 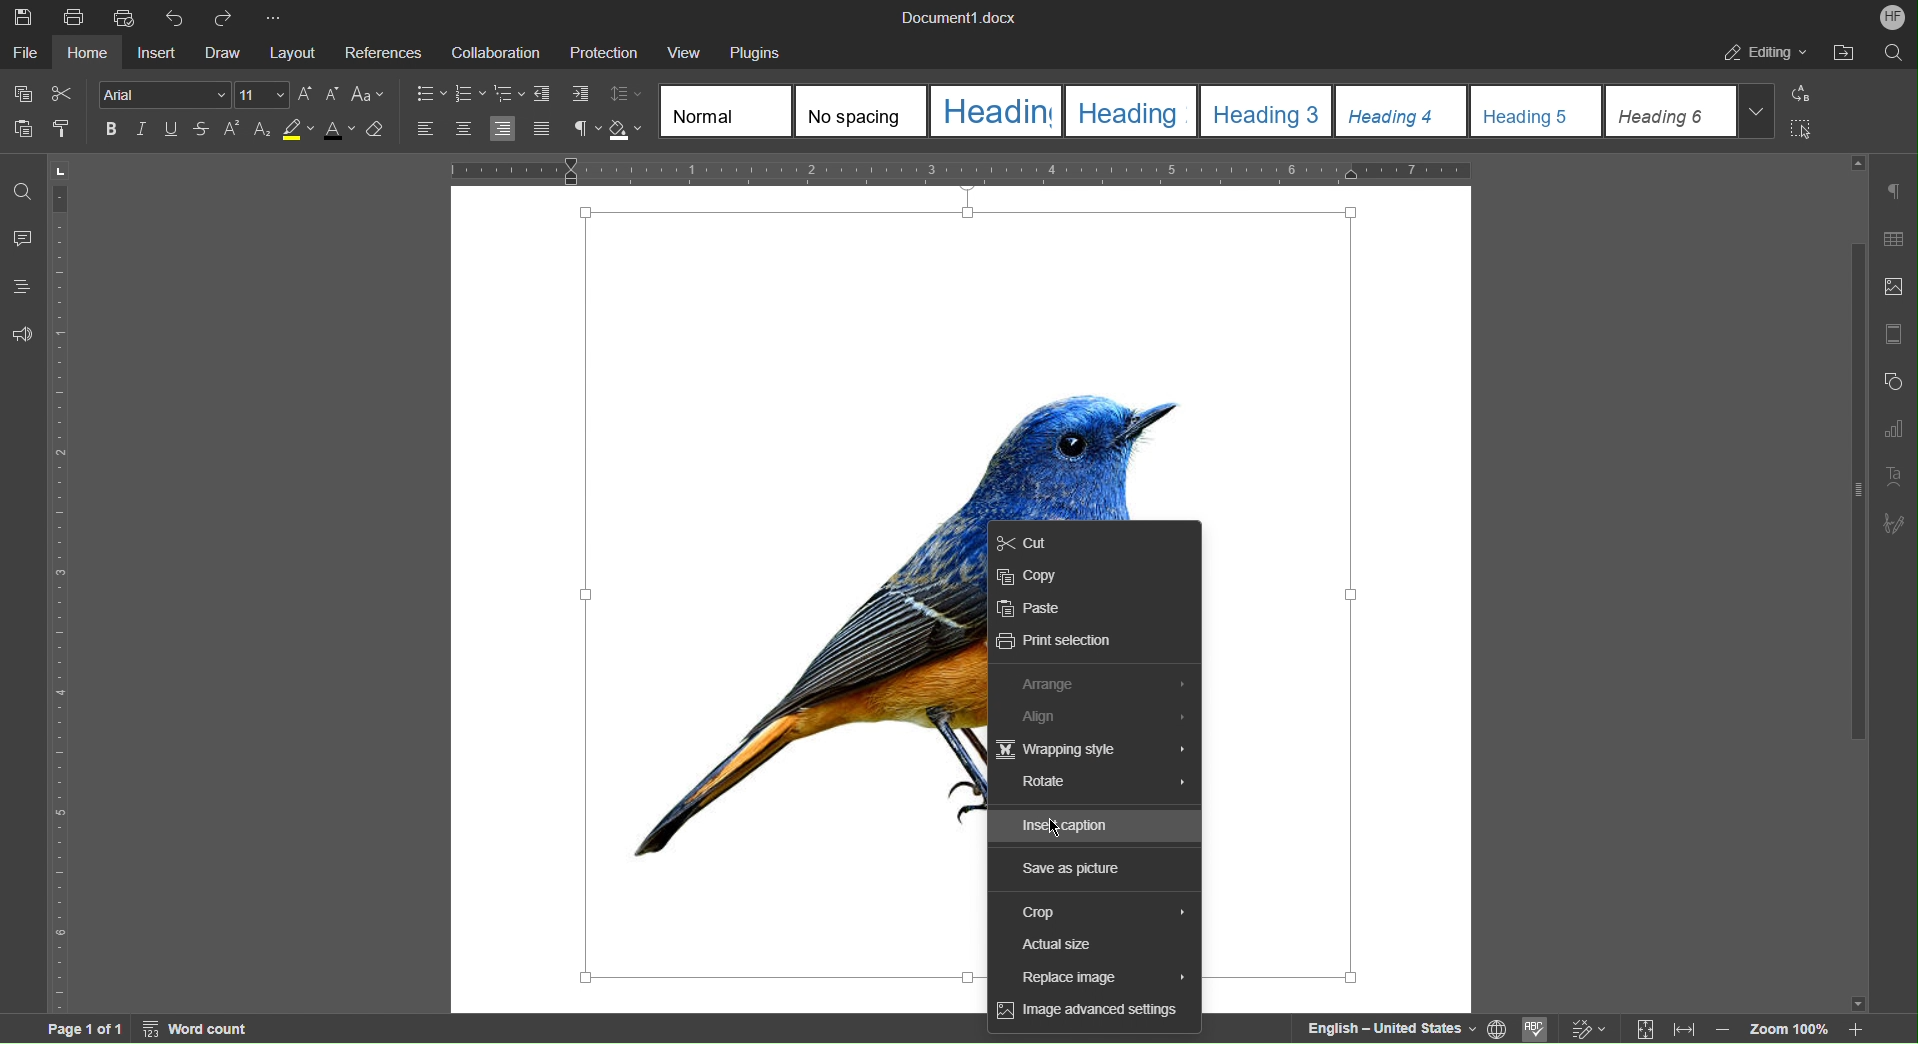 What do you see at coordinates (70, 1029) in the screenshot?
I see `Page 1 of 1` at bounding box center [70, 1029].